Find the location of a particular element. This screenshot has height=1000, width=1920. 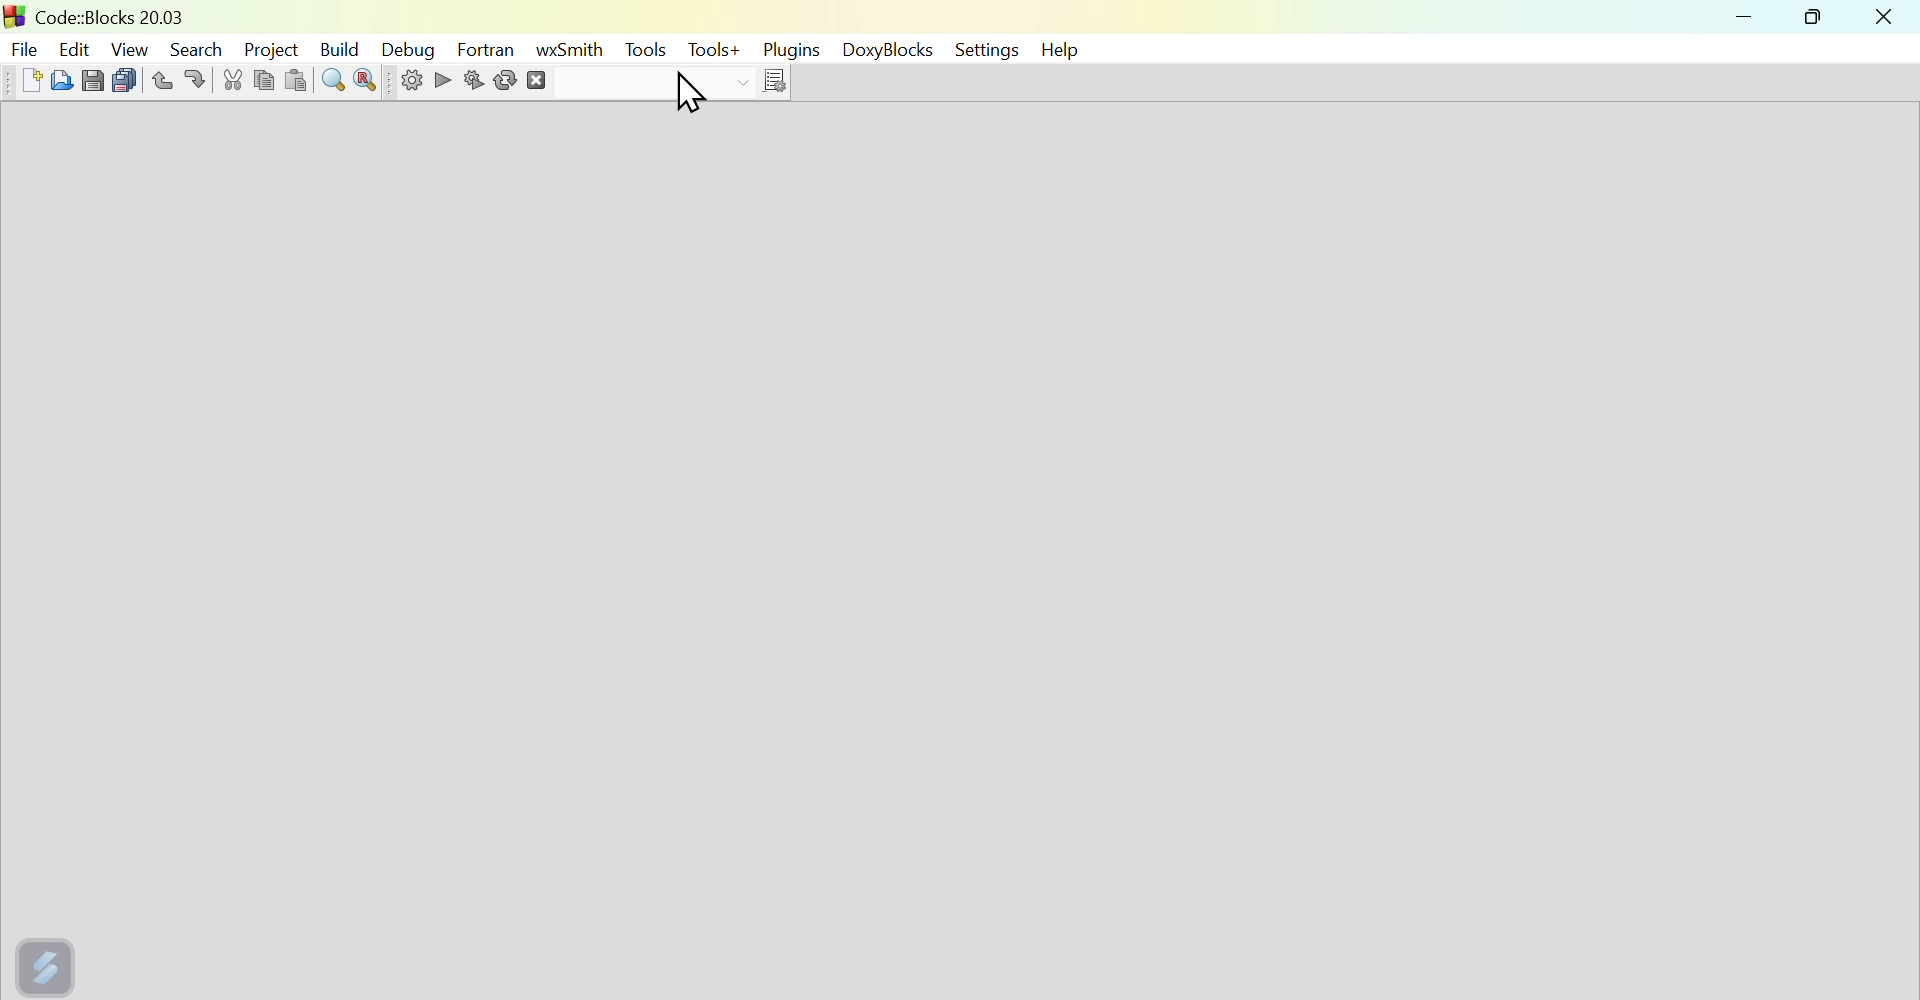

Play is located at coordinates (441, 78).